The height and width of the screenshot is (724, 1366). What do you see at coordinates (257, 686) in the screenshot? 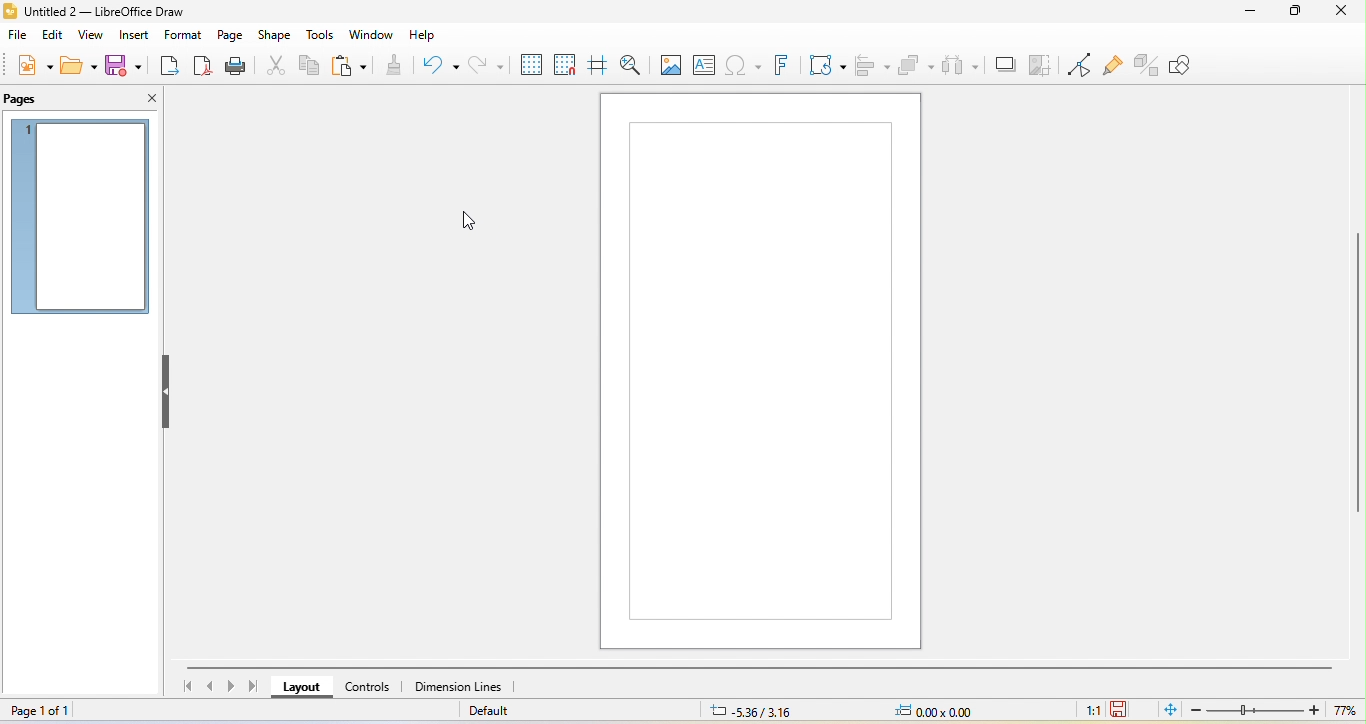
I see `last page` at bounding box center [257, 686].